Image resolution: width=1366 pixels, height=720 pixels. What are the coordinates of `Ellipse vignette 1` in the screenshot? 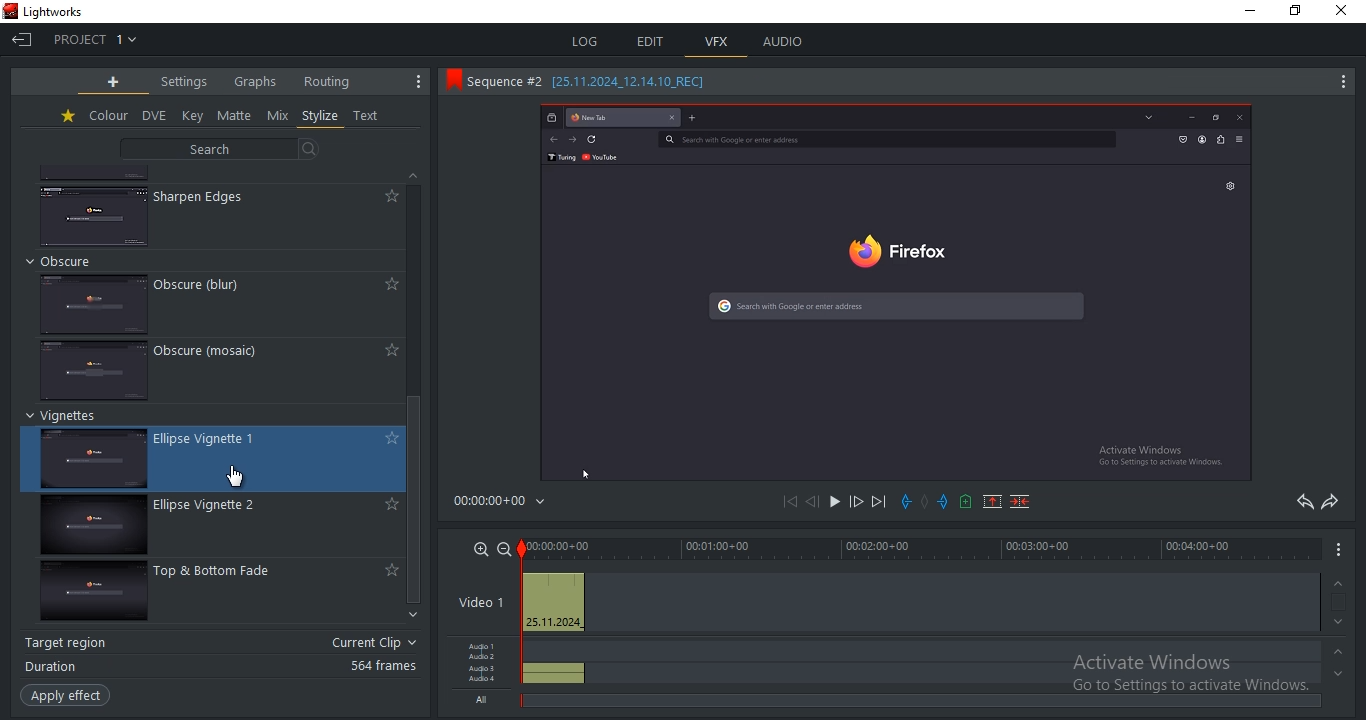 It's located at (222, 437).